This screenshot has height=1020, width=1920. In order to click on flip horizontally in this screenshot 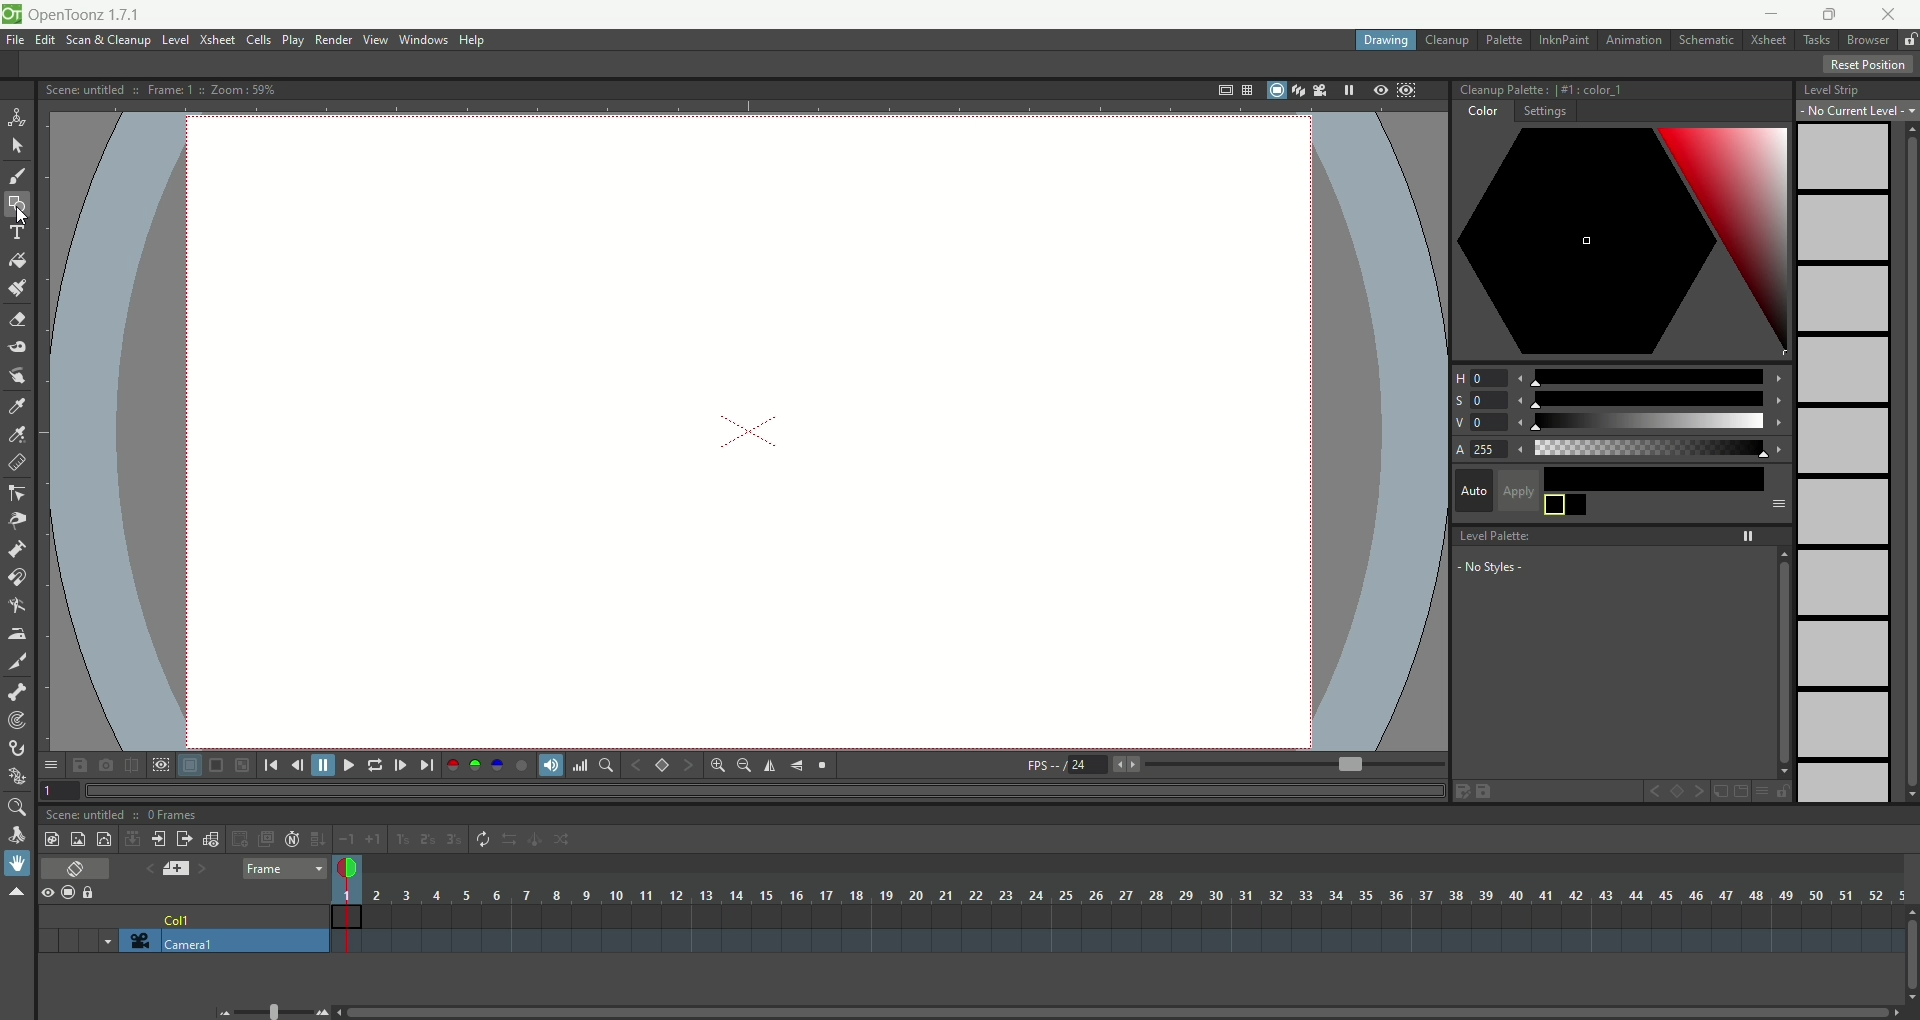, I will do `click(770, 766)`.